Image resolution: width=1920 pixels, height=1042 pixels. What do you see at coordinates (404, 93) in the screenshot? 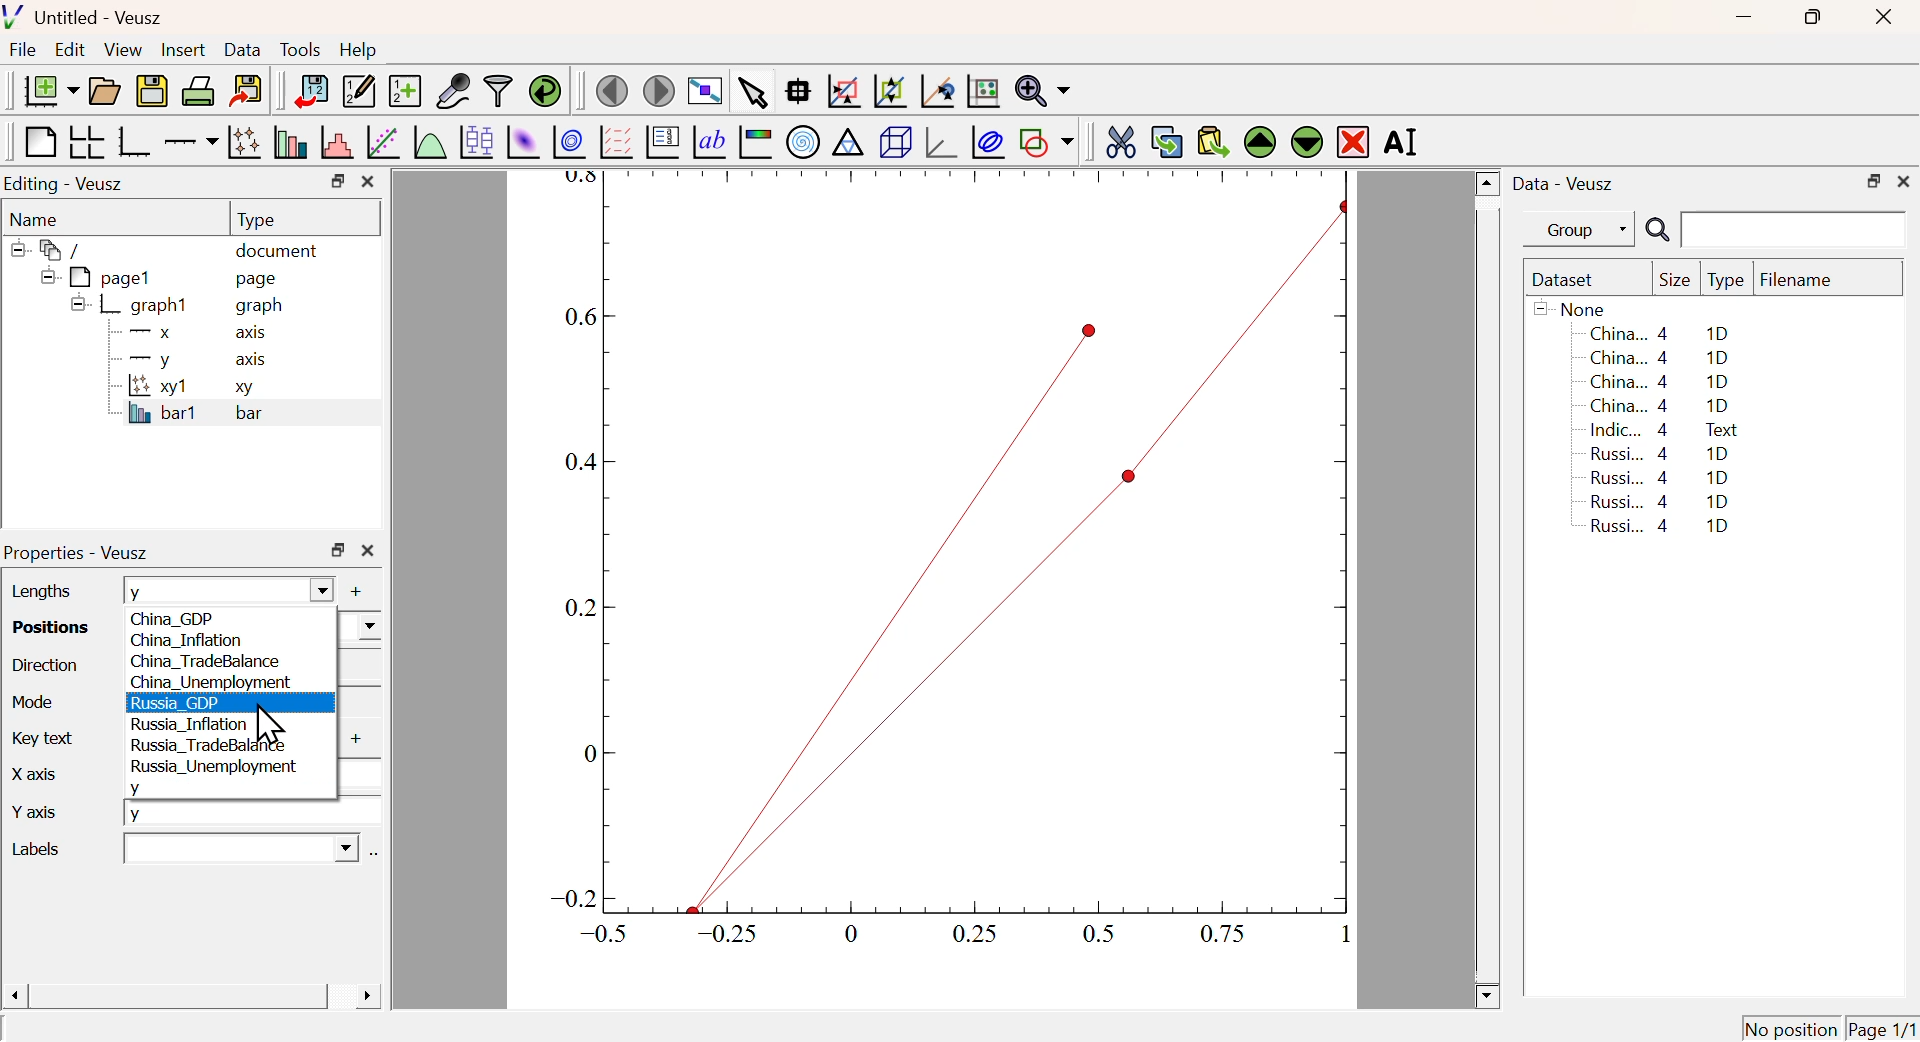
I see `Create new dataset` at bounding box center [404, 93].